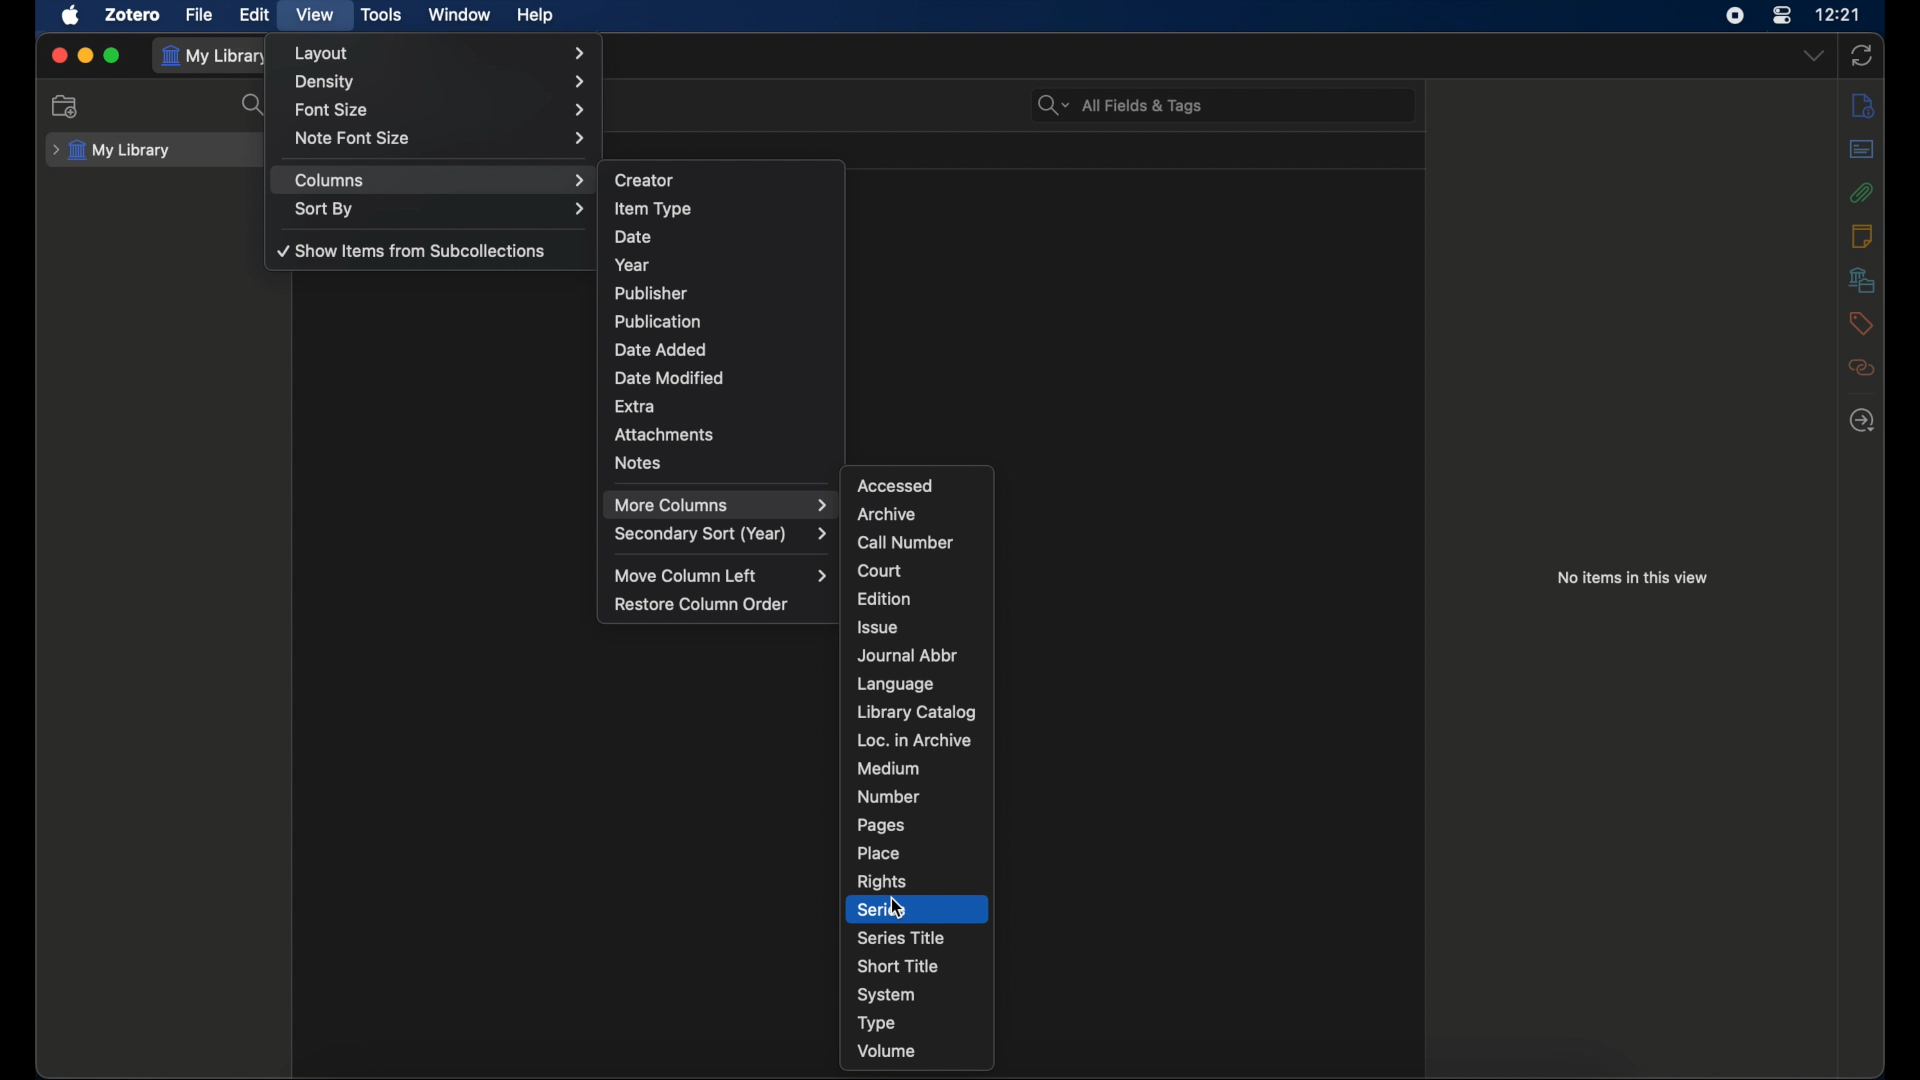  Describe the element at coordinates (662, 350) in the screenshot. I see `date added` at that location.